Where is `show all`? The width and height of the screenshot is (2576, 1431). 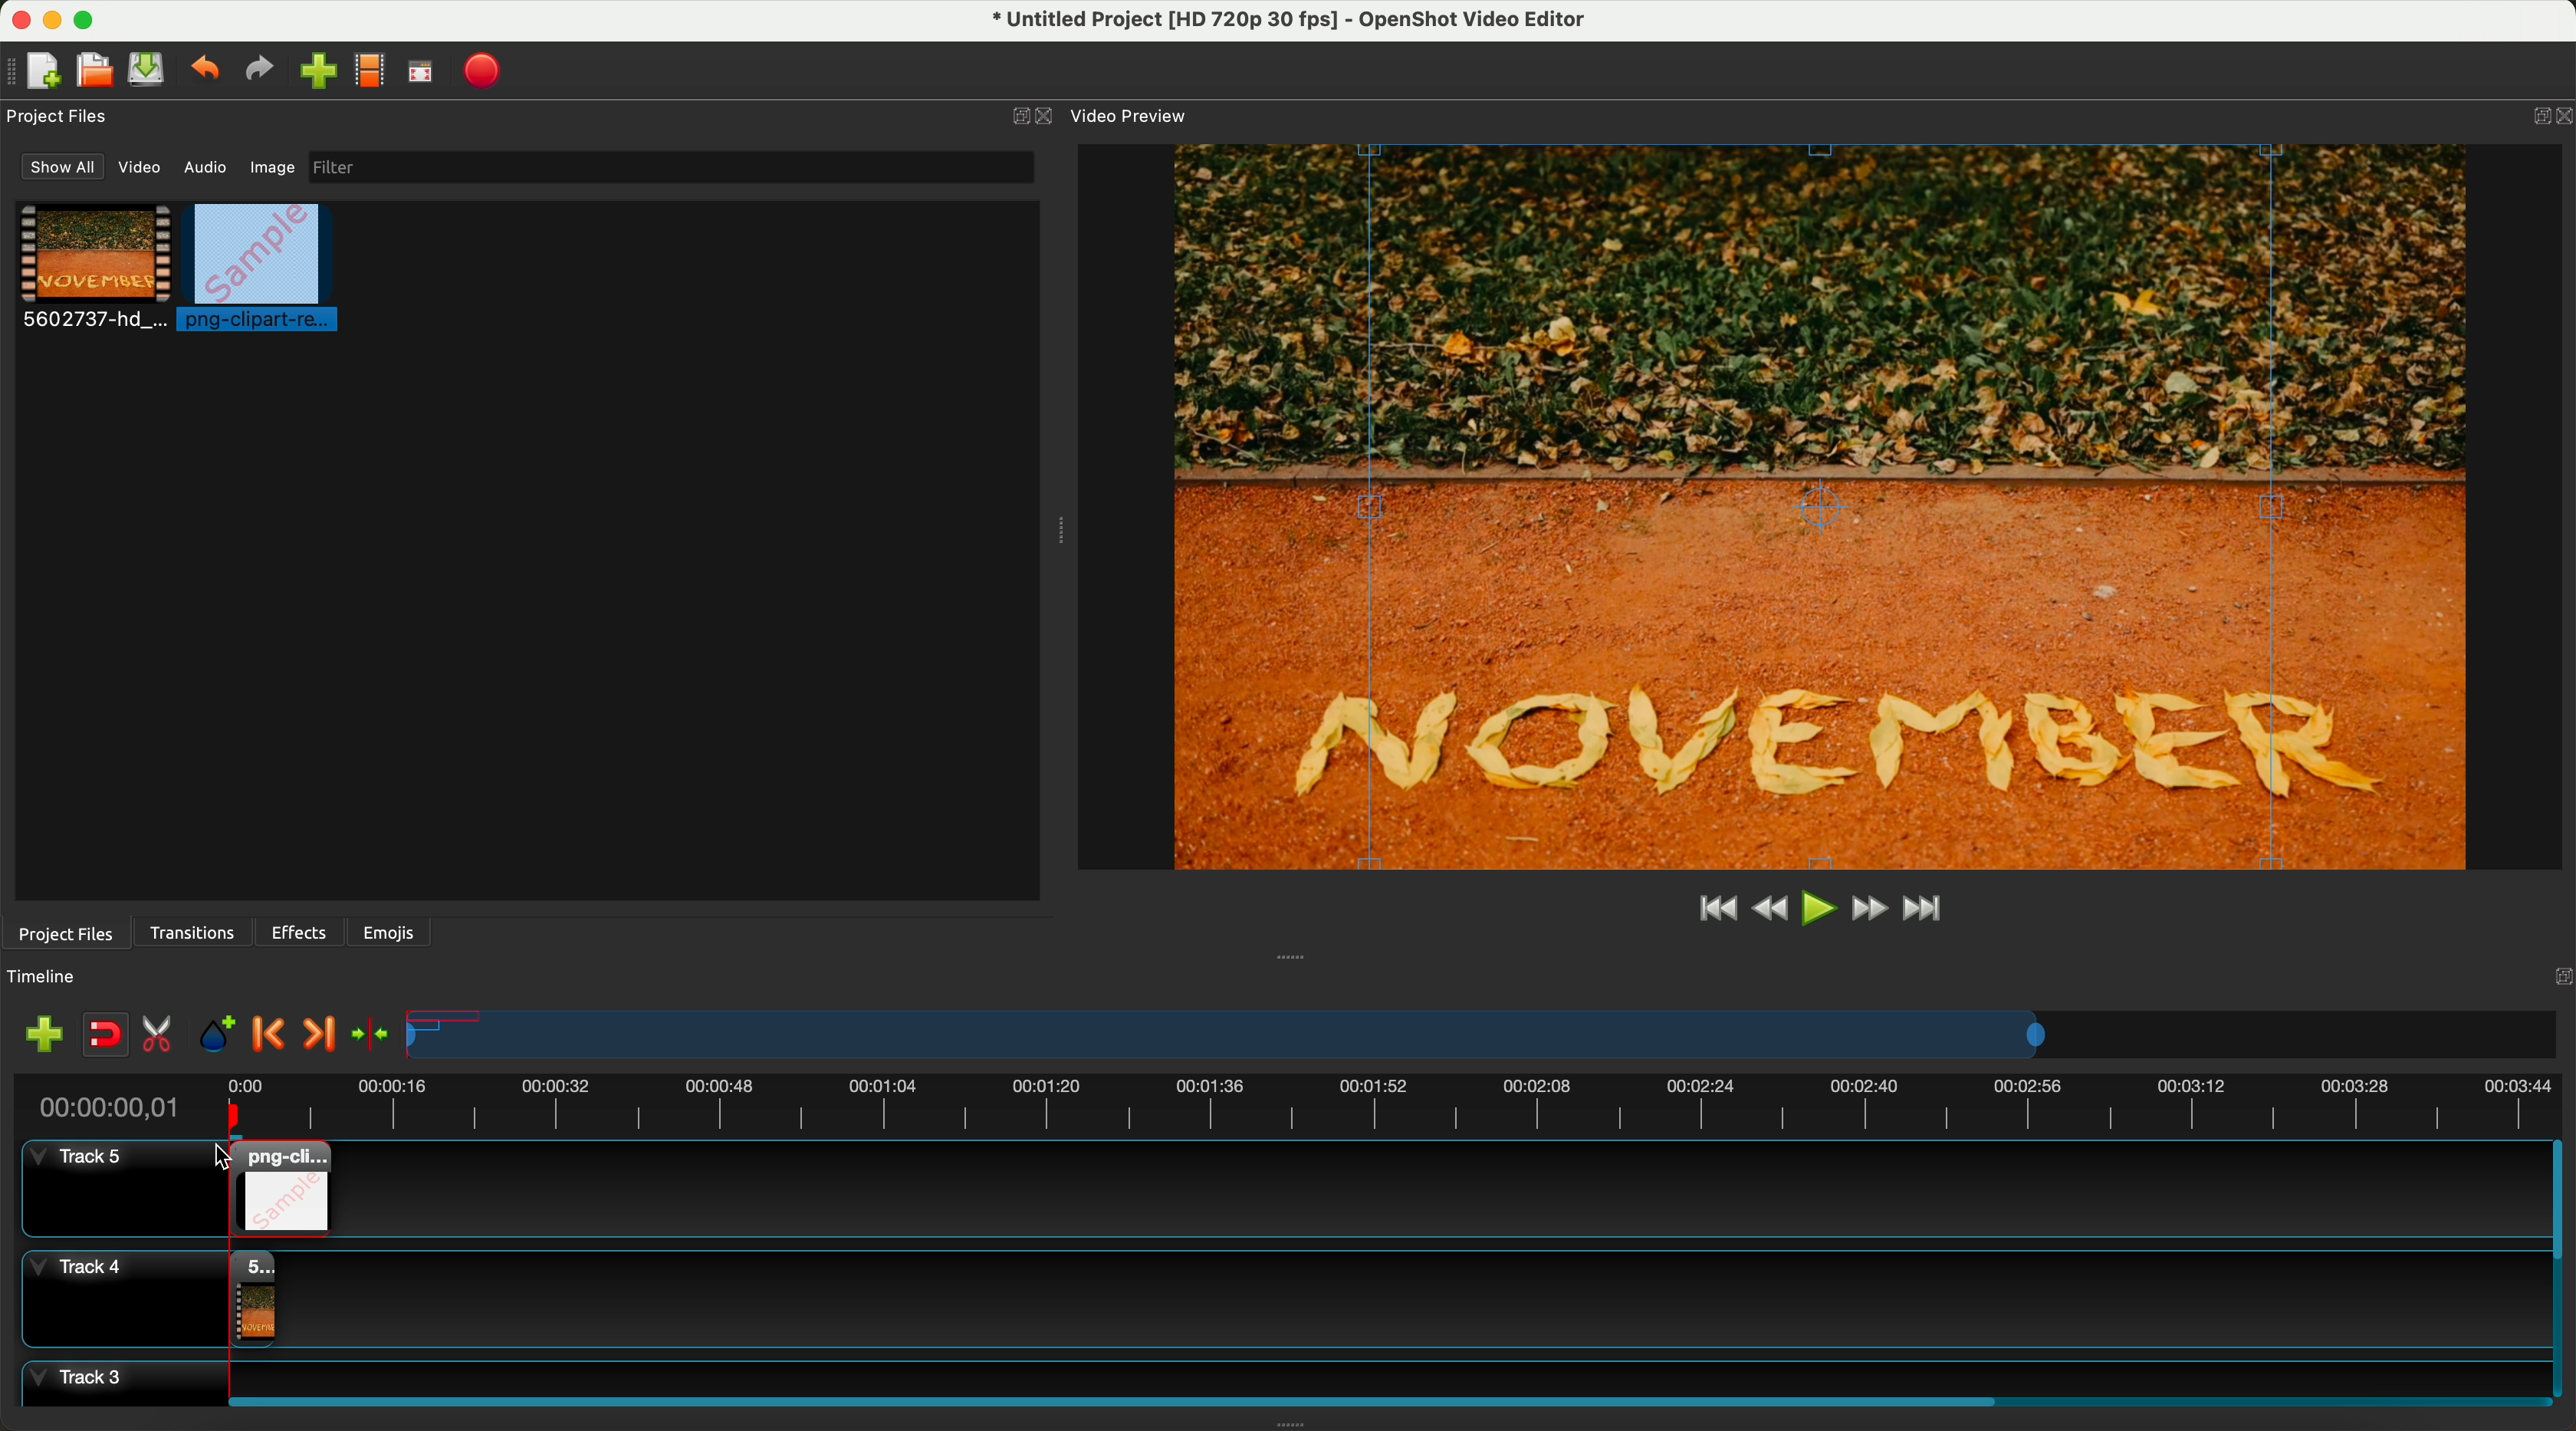
show all is located at coordinates (63, 167).